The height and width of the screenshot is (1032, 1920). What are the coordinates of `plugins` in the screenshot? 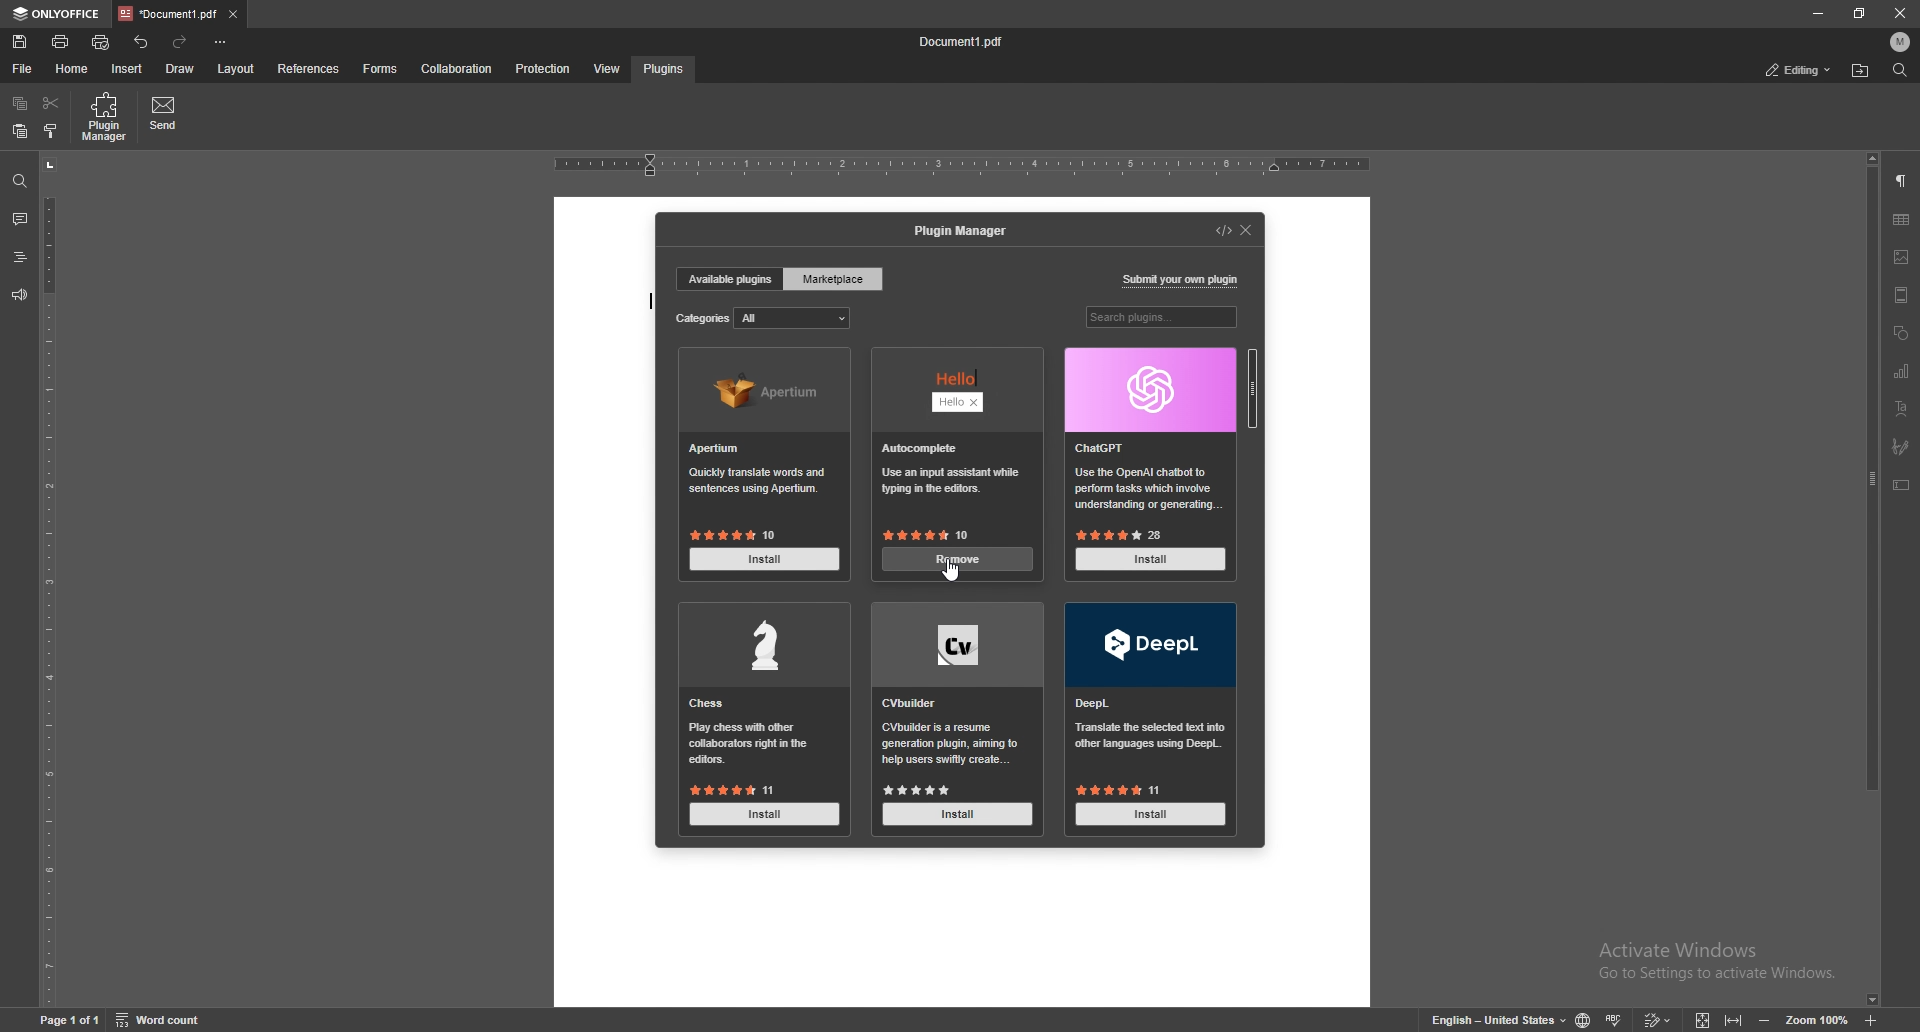 It's located at (665, 68).